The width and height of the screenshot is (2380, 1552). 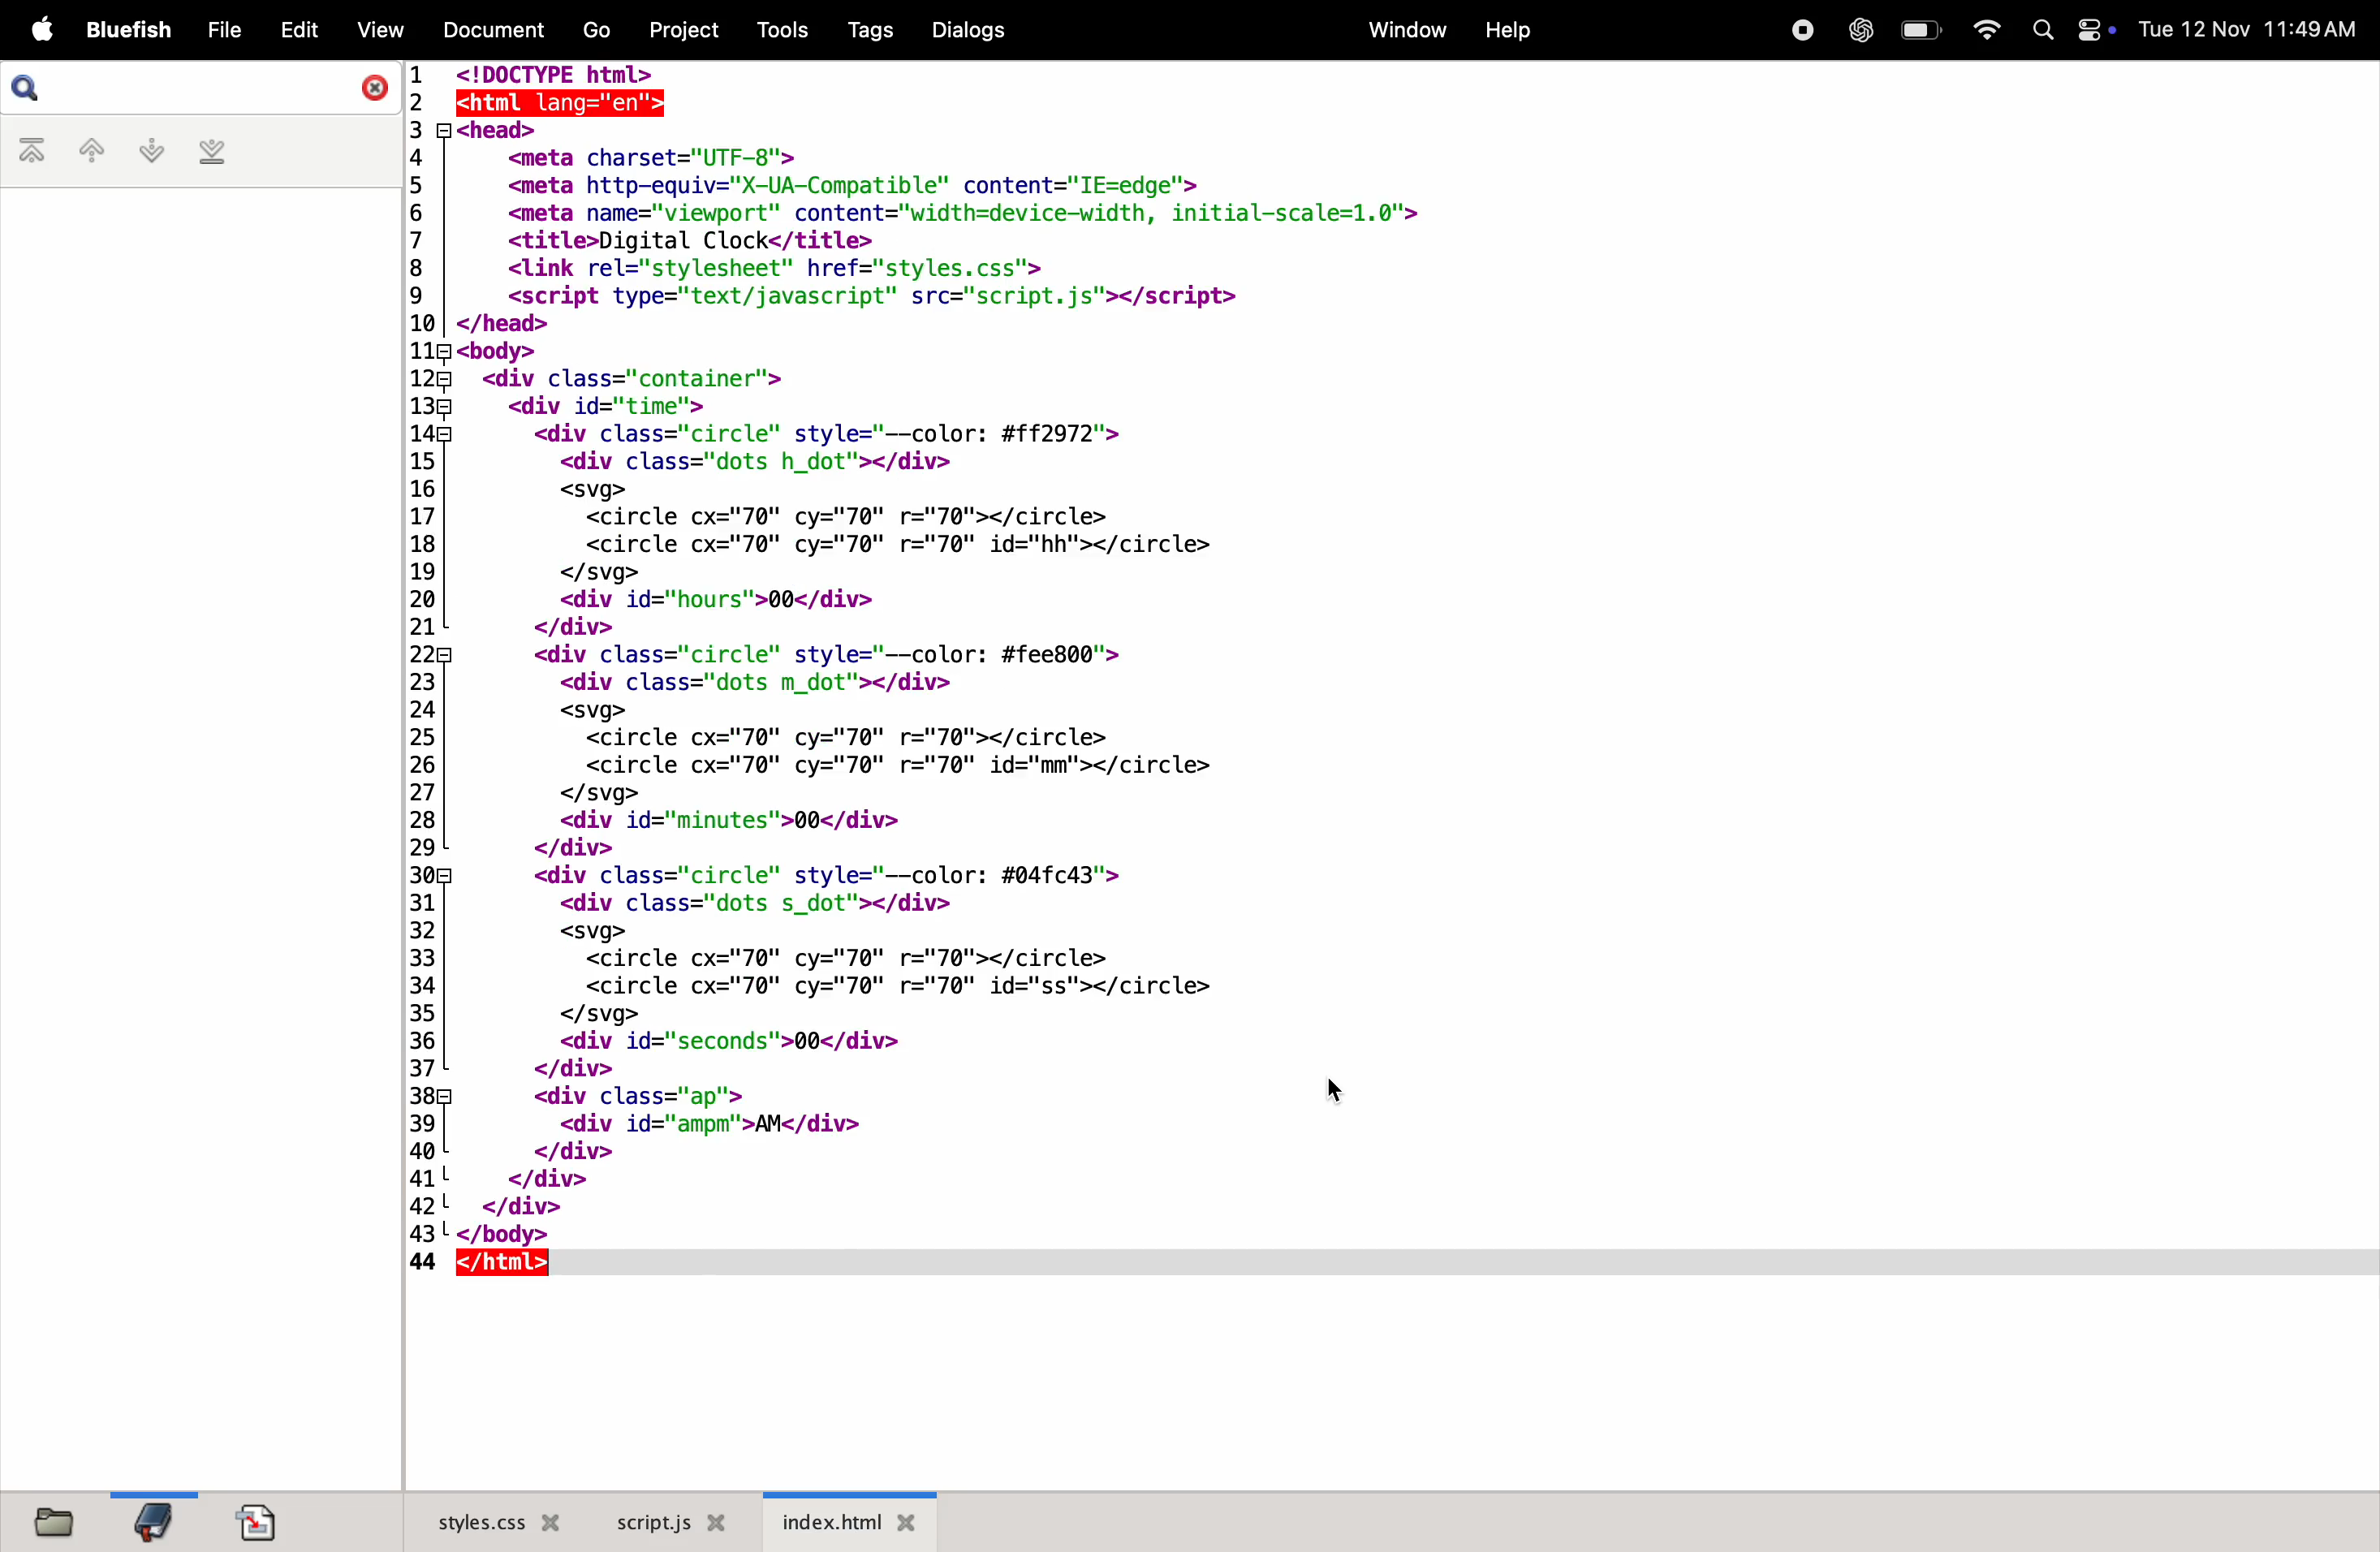 What do you see at coordinates (1983, 29) in the screenshot?
I see `wifi` at bounding box center [1983, 29].